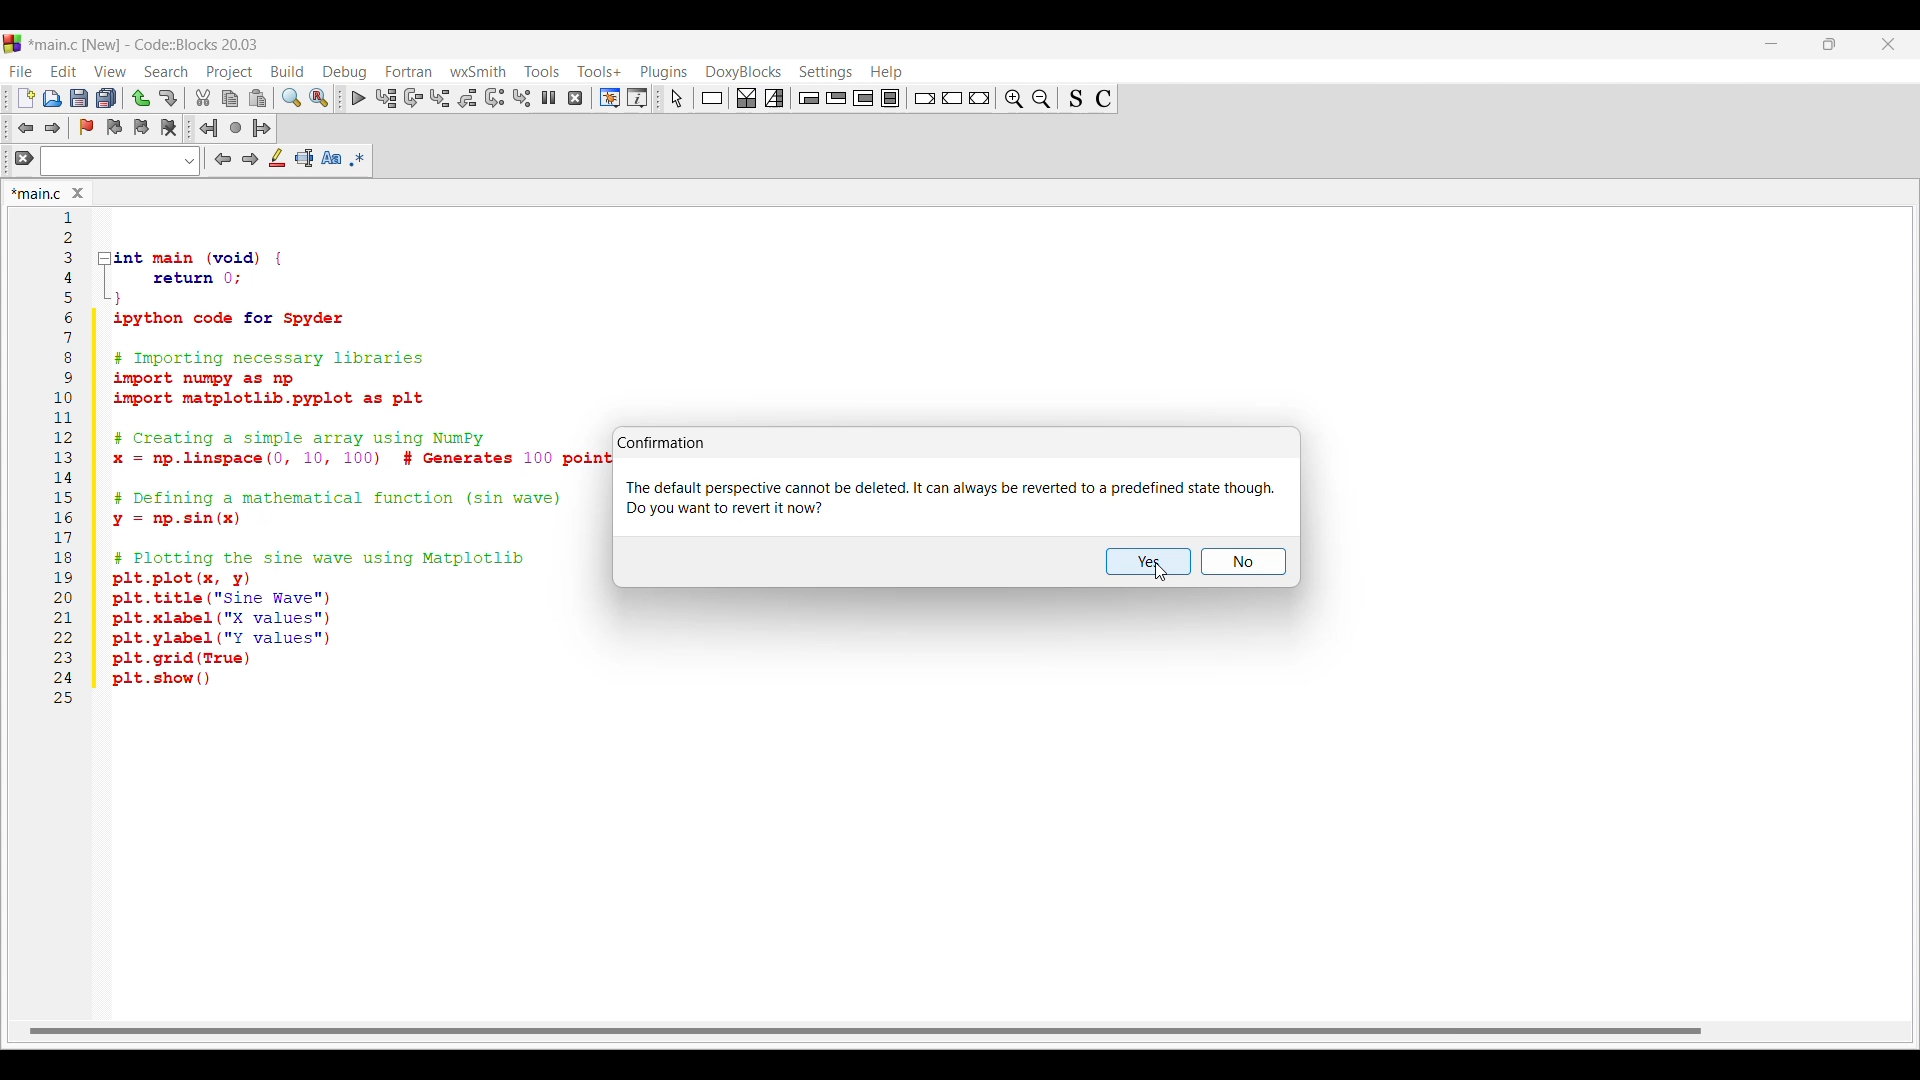 The height and width of the screenshot is (1080, 1920). What do you see at coordinates (288, 71) in the screenshot?
I see `Build menu` at bounding box center [288, 71].